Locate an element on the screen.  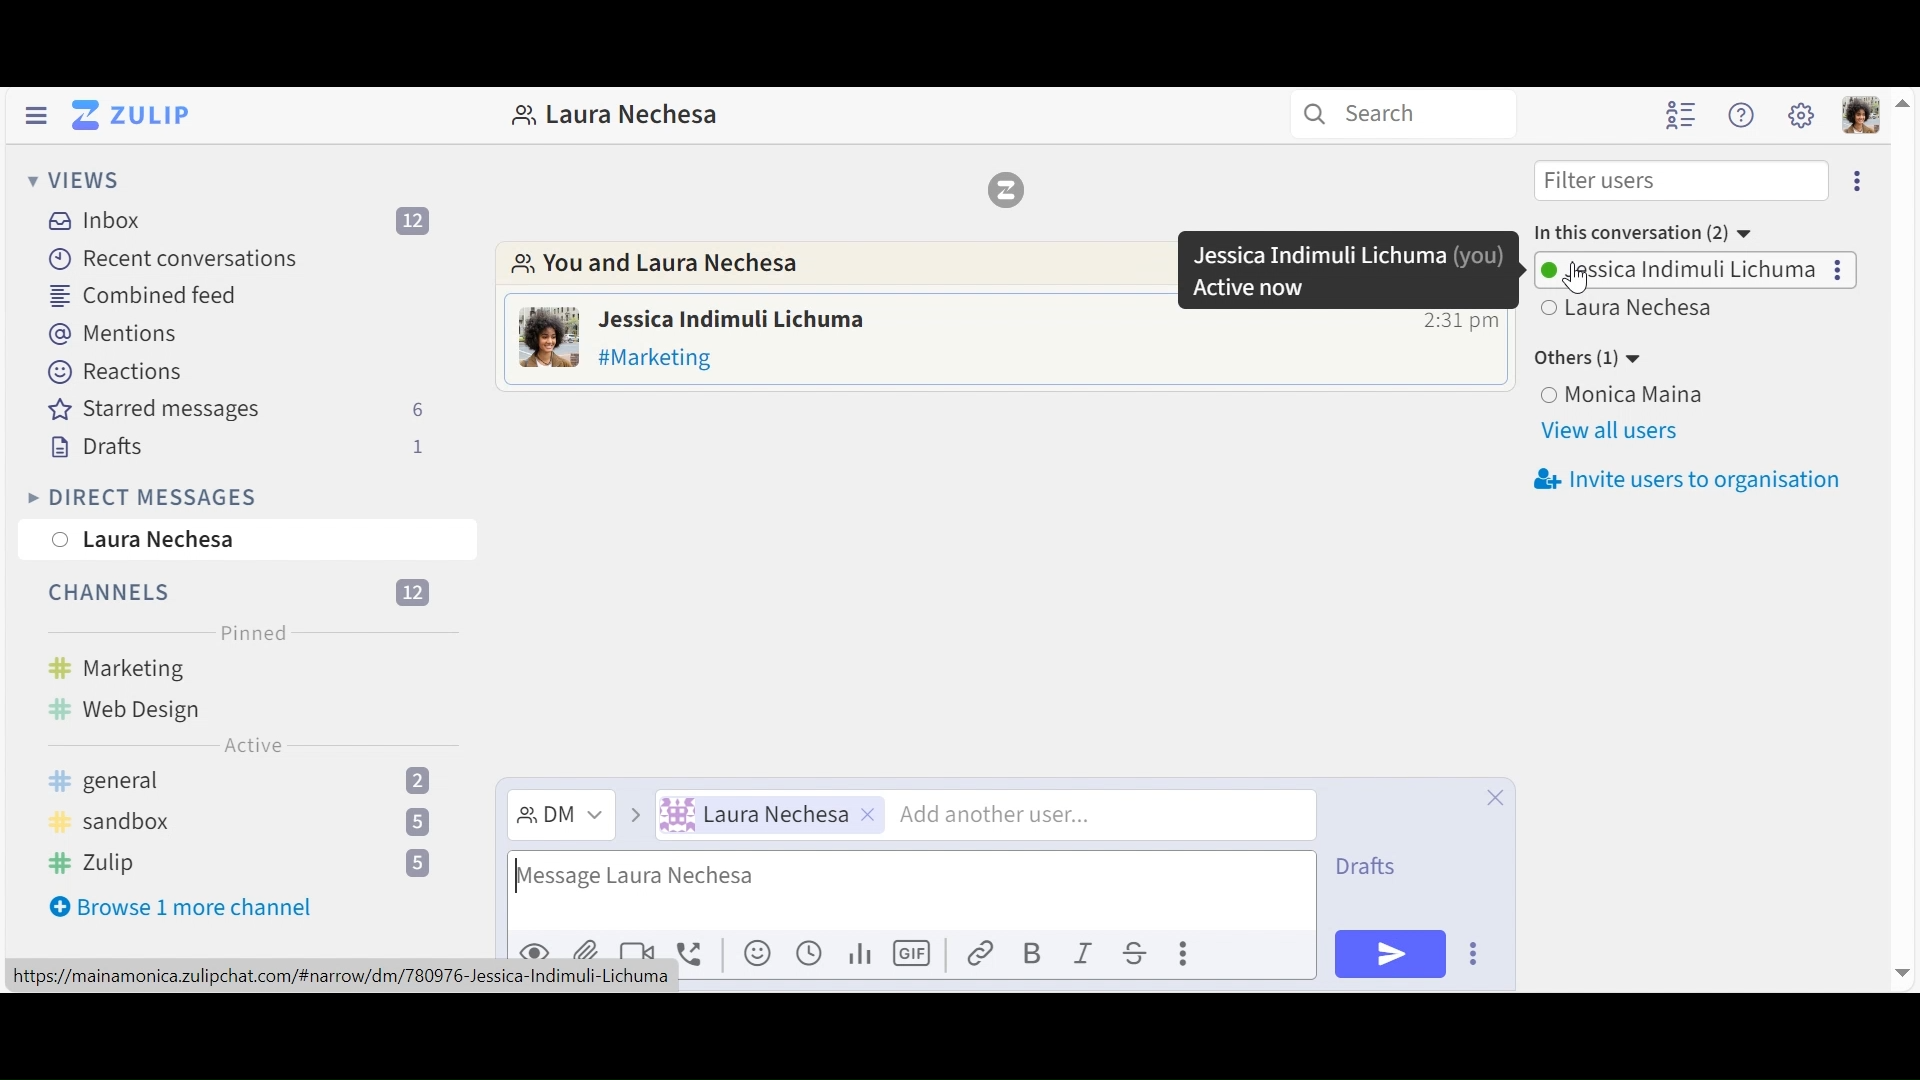
Starred messages is located at coordinates (237, 410).